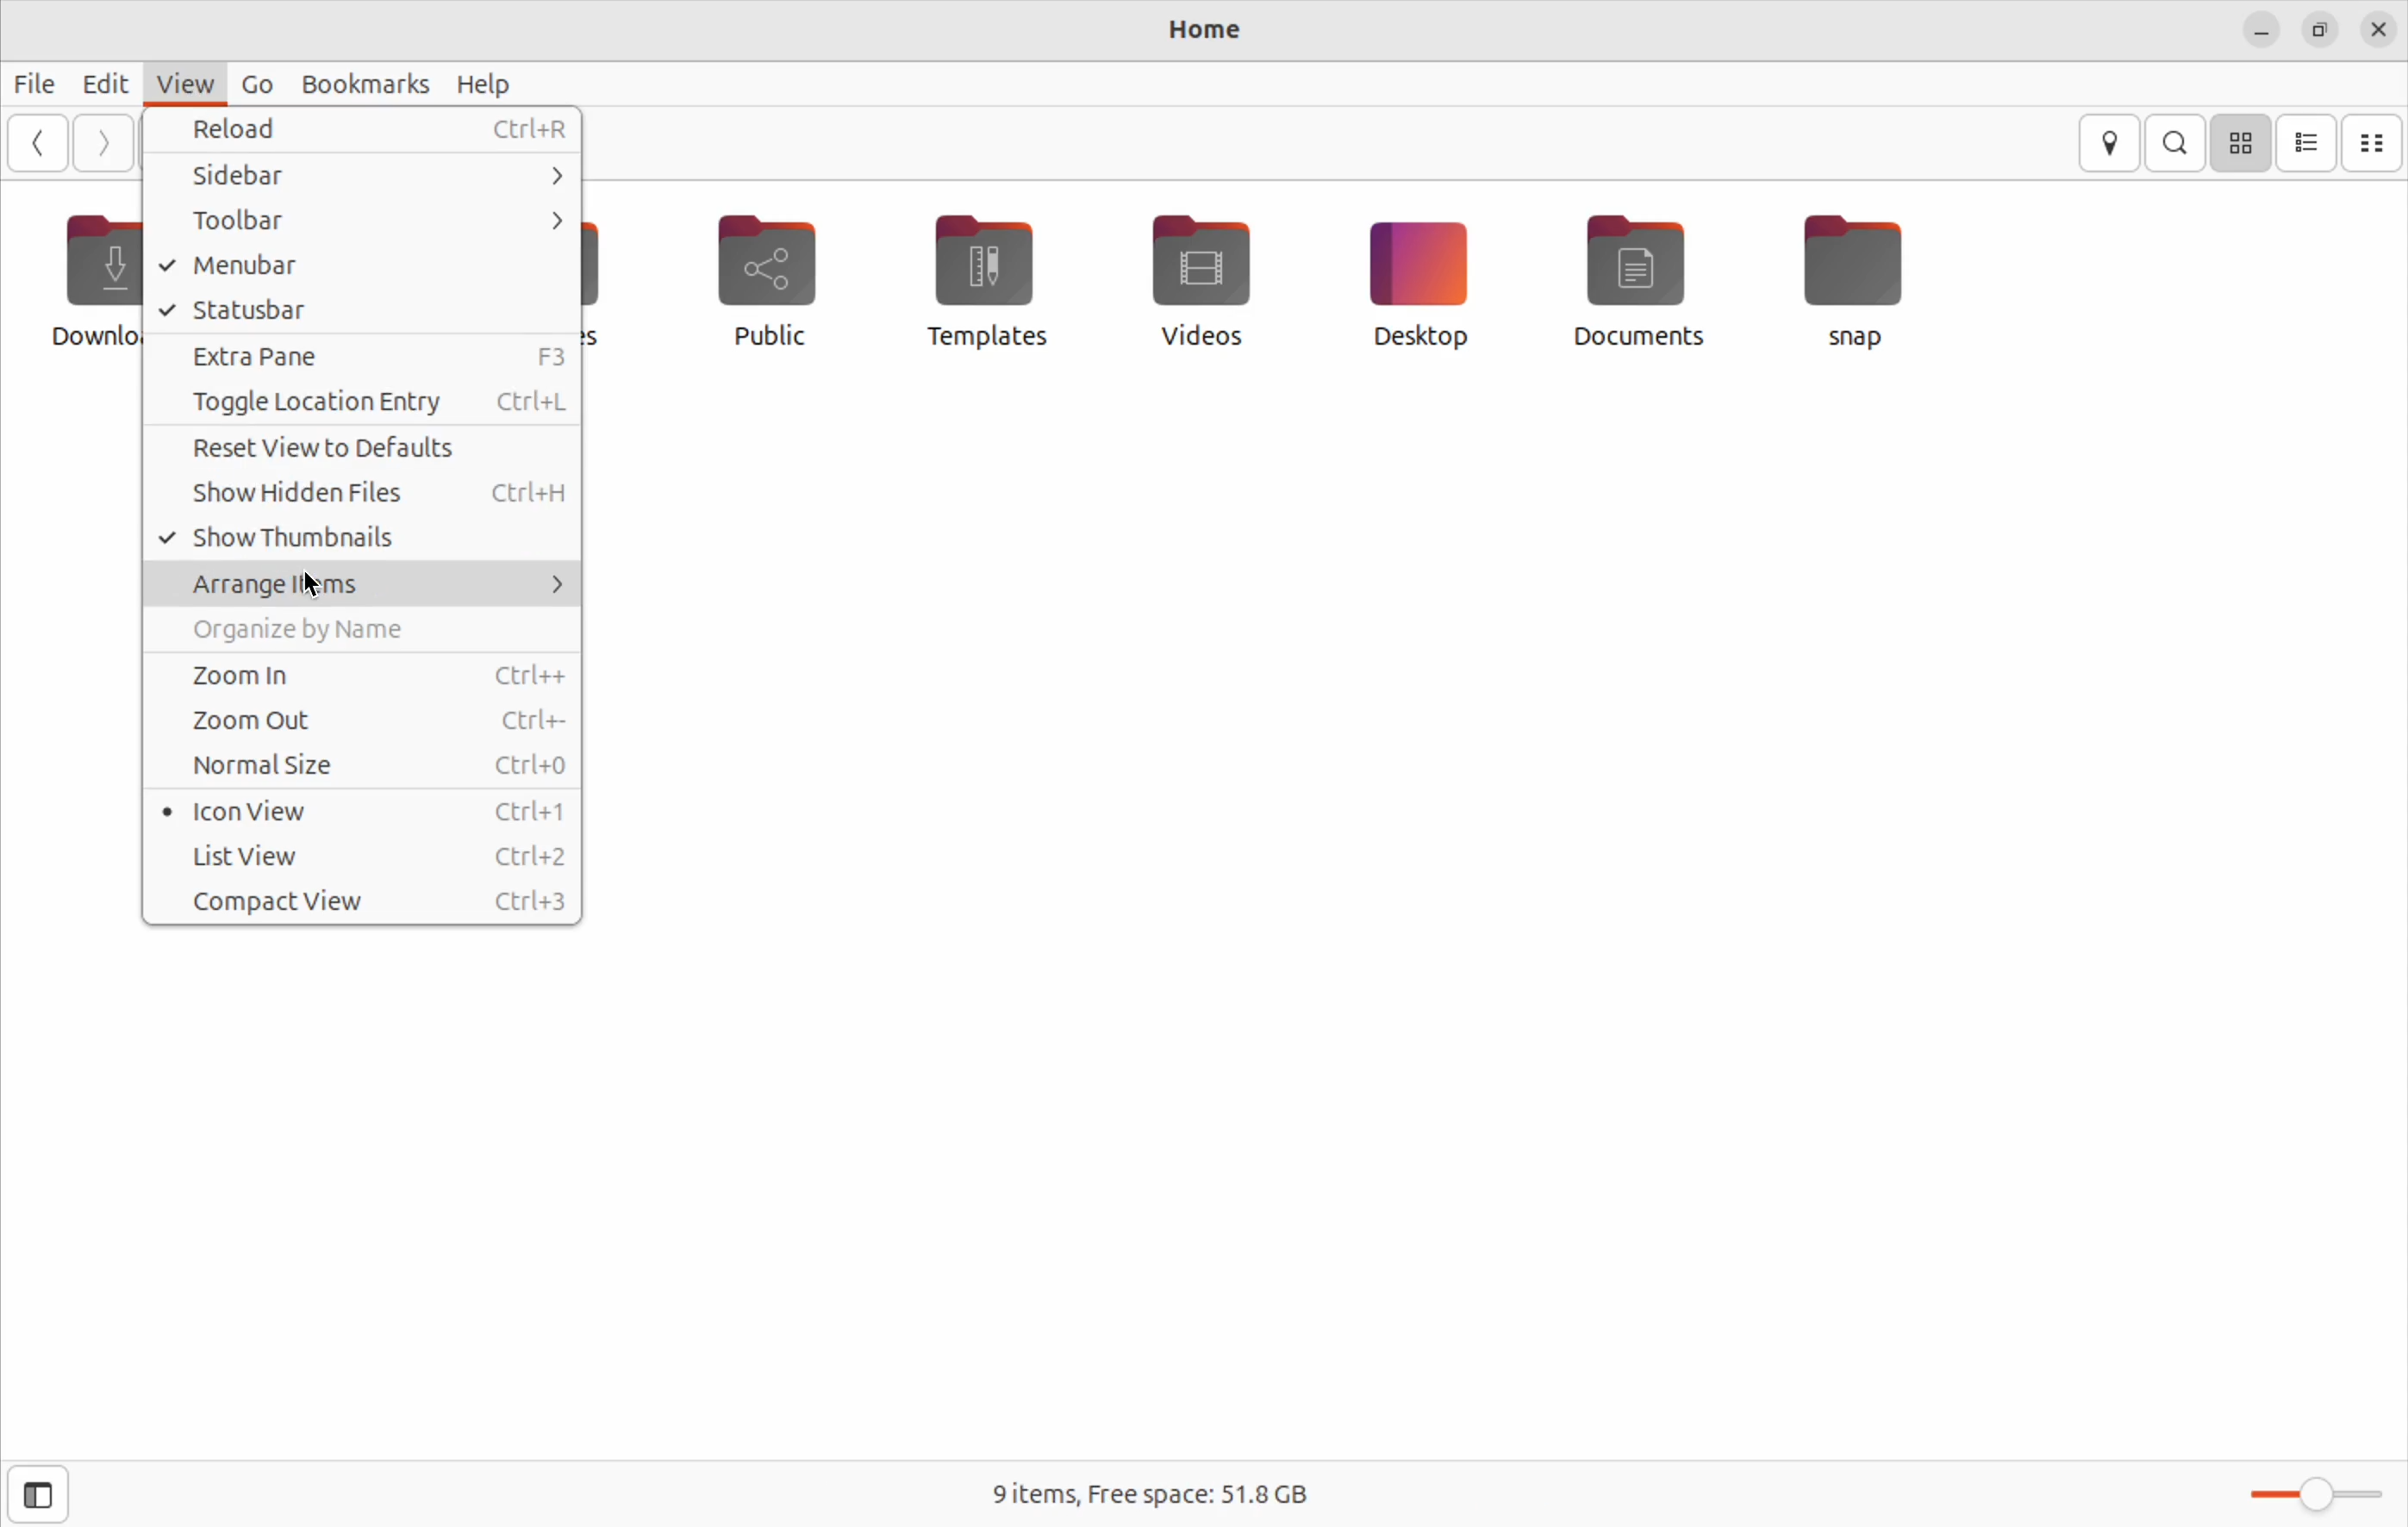 The image size is (2408, 1527). What do you see at coordinates (1147, 1494) in the screenshot?
I see `9 items free space 51.8Gb` at bounding box center [1147, 1494].